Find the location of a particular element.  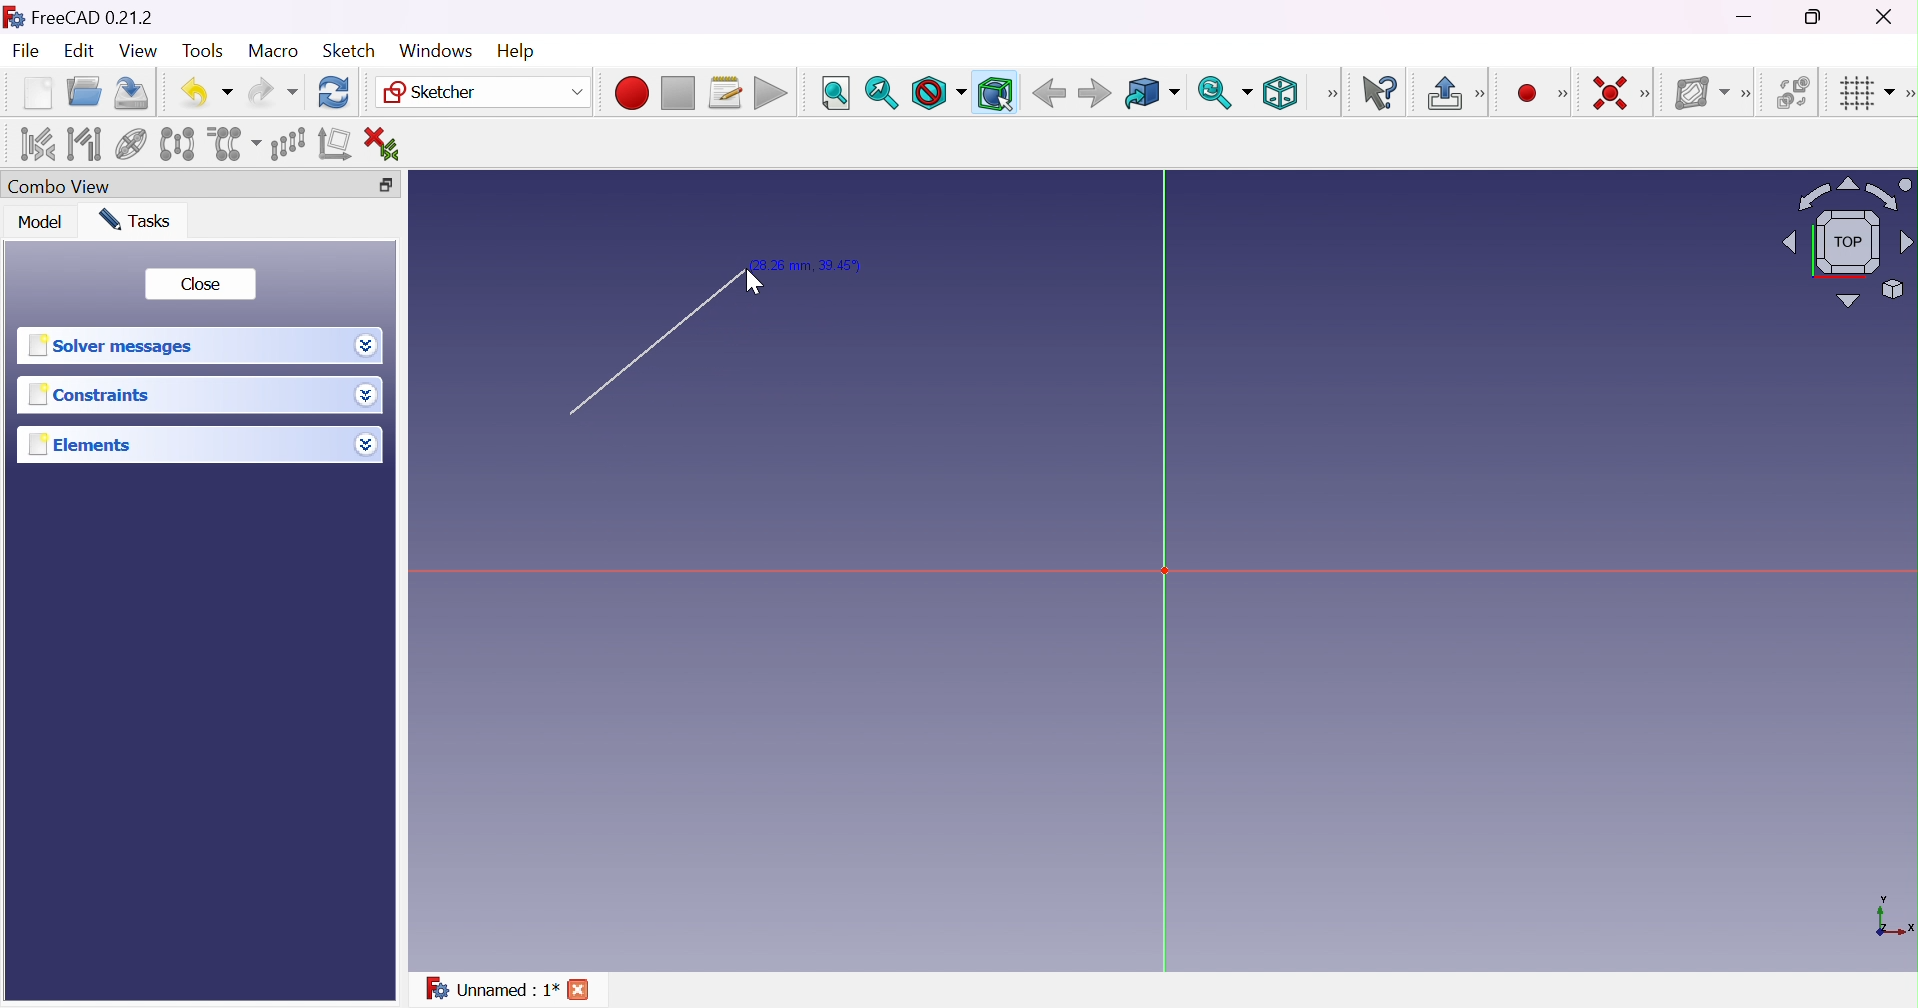

Combo view is located at coordinates (64, 186).